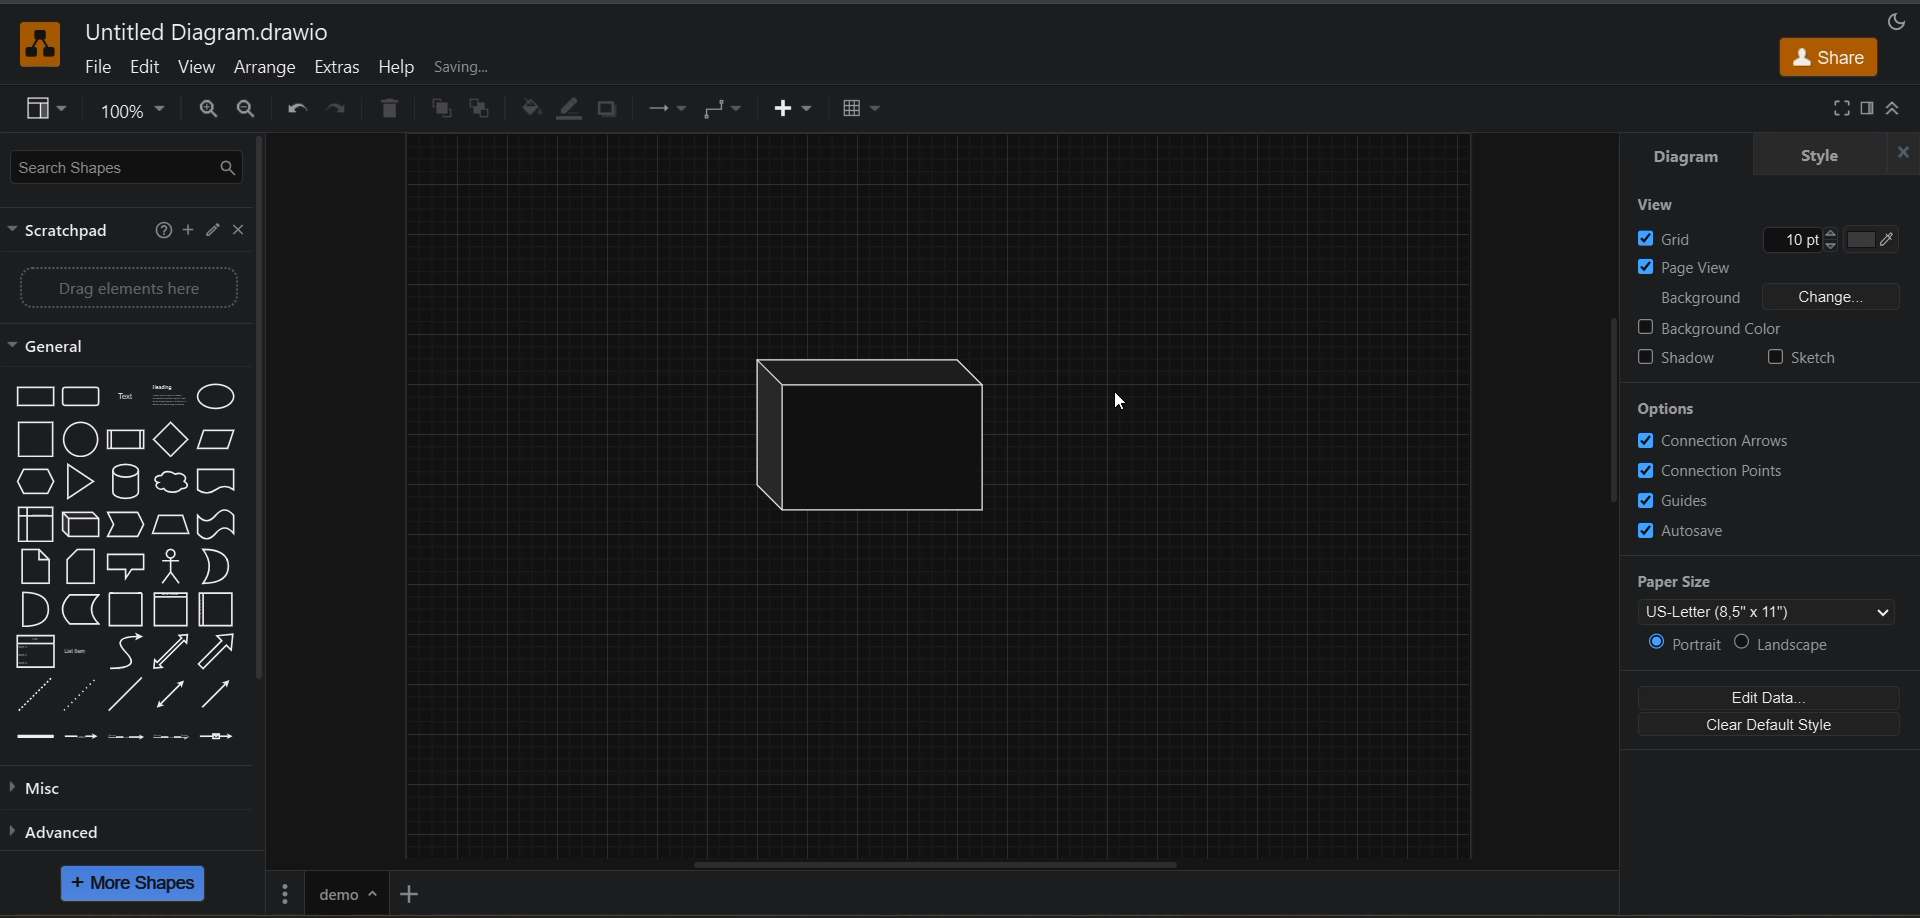 This screenshot has width=1920, height=918. Describe the element at coordinates (124, 563) in the screenshot. I see `shapes` at that location.